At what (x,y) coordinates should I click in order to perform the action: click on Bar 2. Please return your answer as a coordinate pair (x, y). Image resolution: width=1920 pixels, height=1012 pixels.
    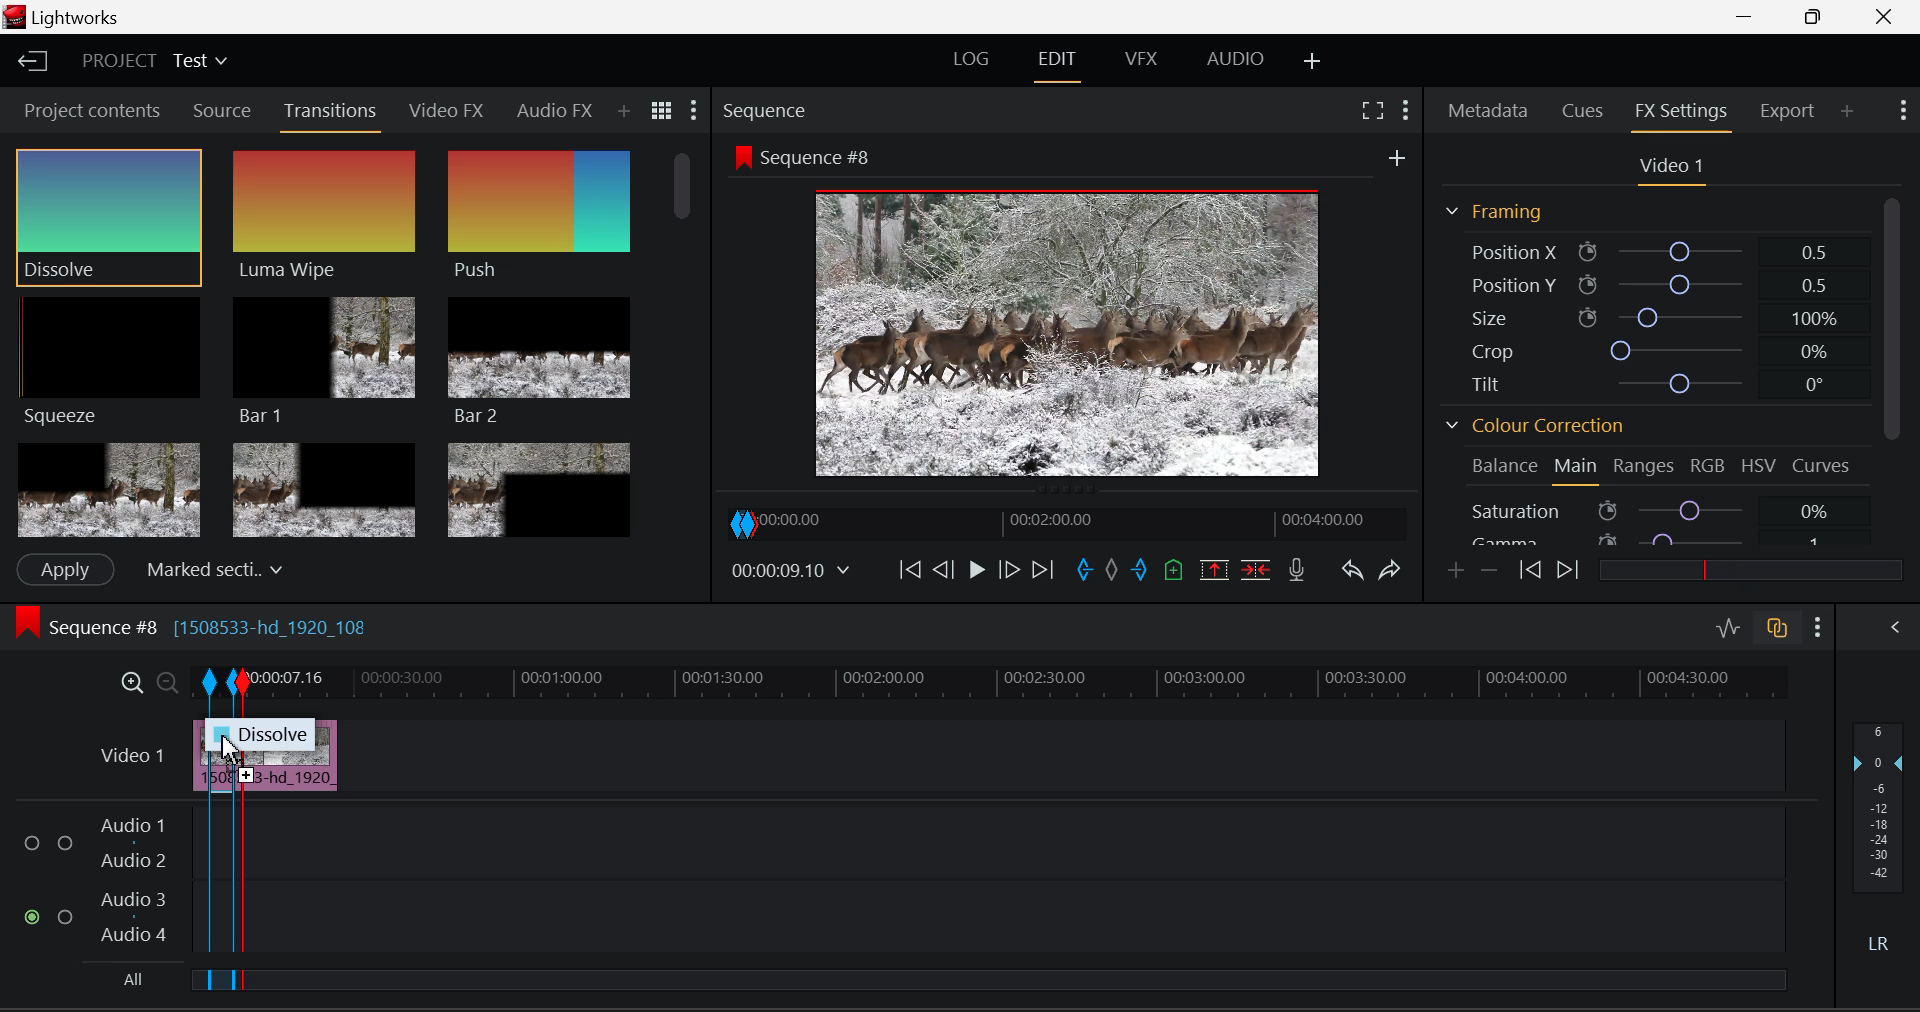
    Looking at the image, I should click on (539, 361).